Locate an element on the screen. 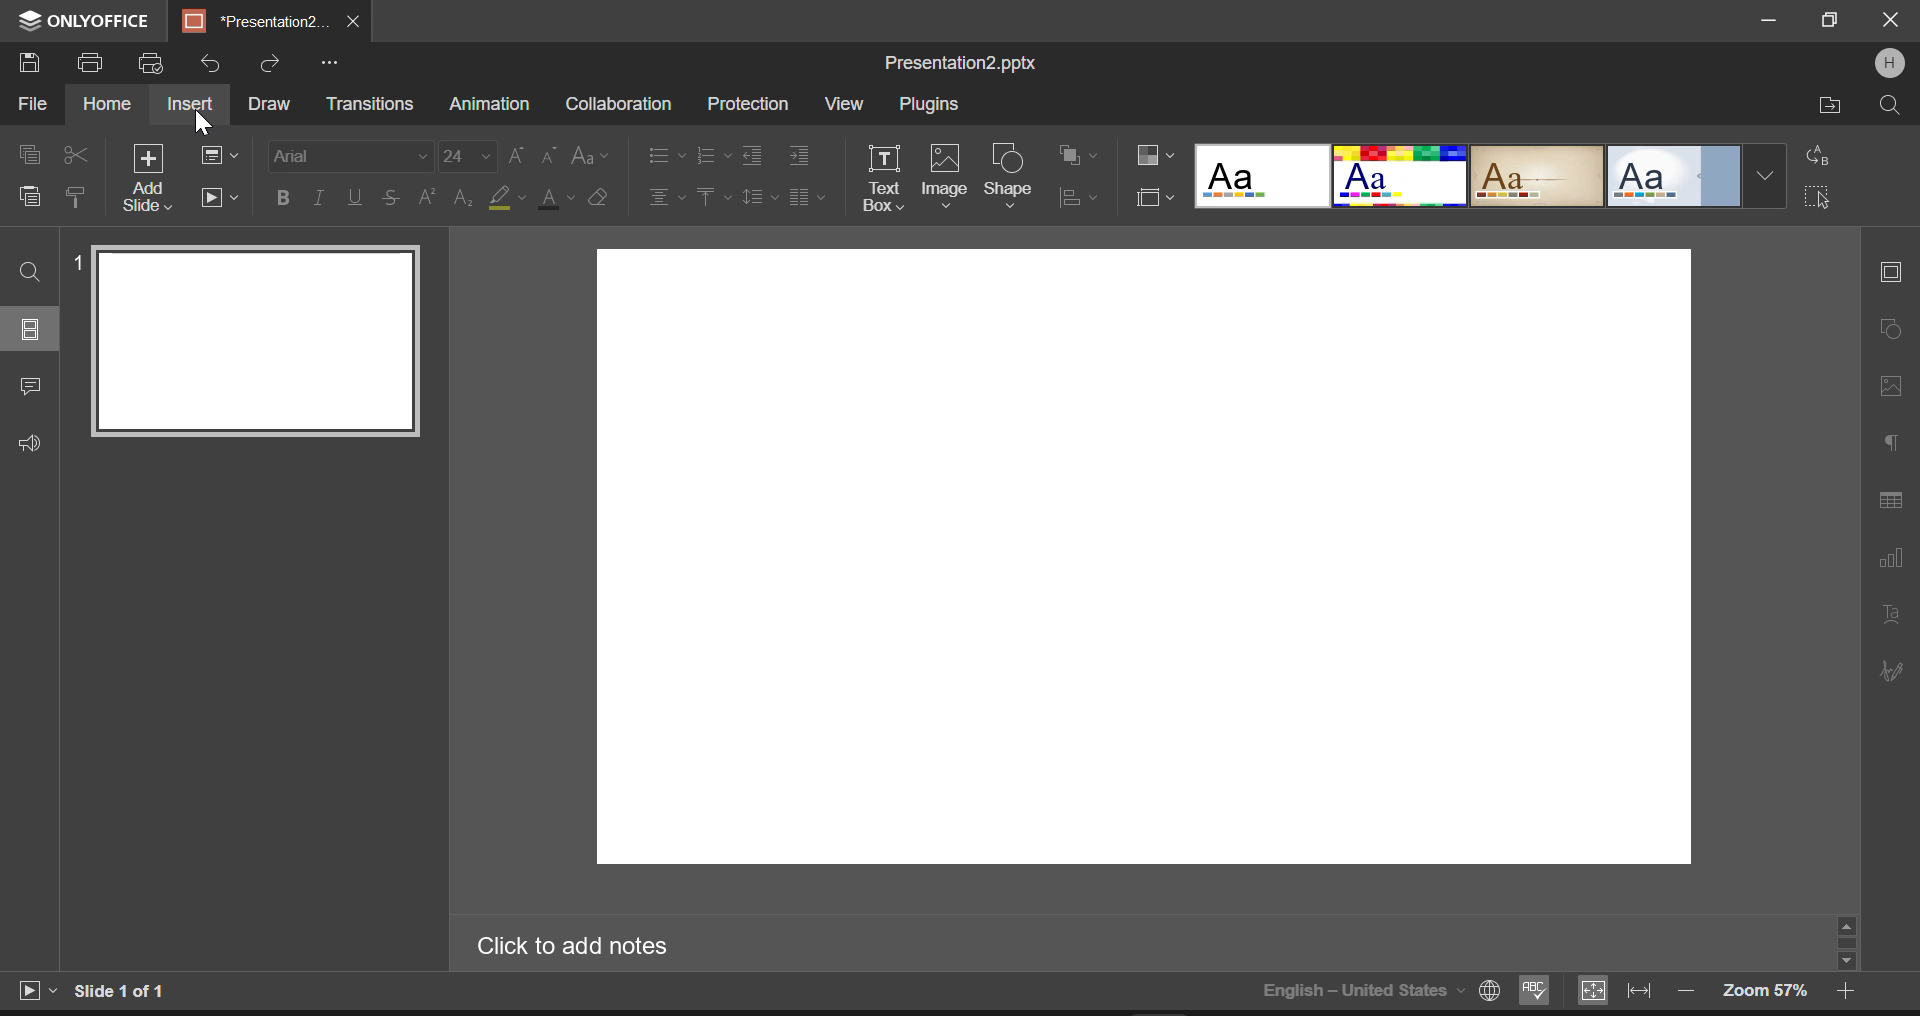  Slide Workspace is located at coordinates (1159, 574).